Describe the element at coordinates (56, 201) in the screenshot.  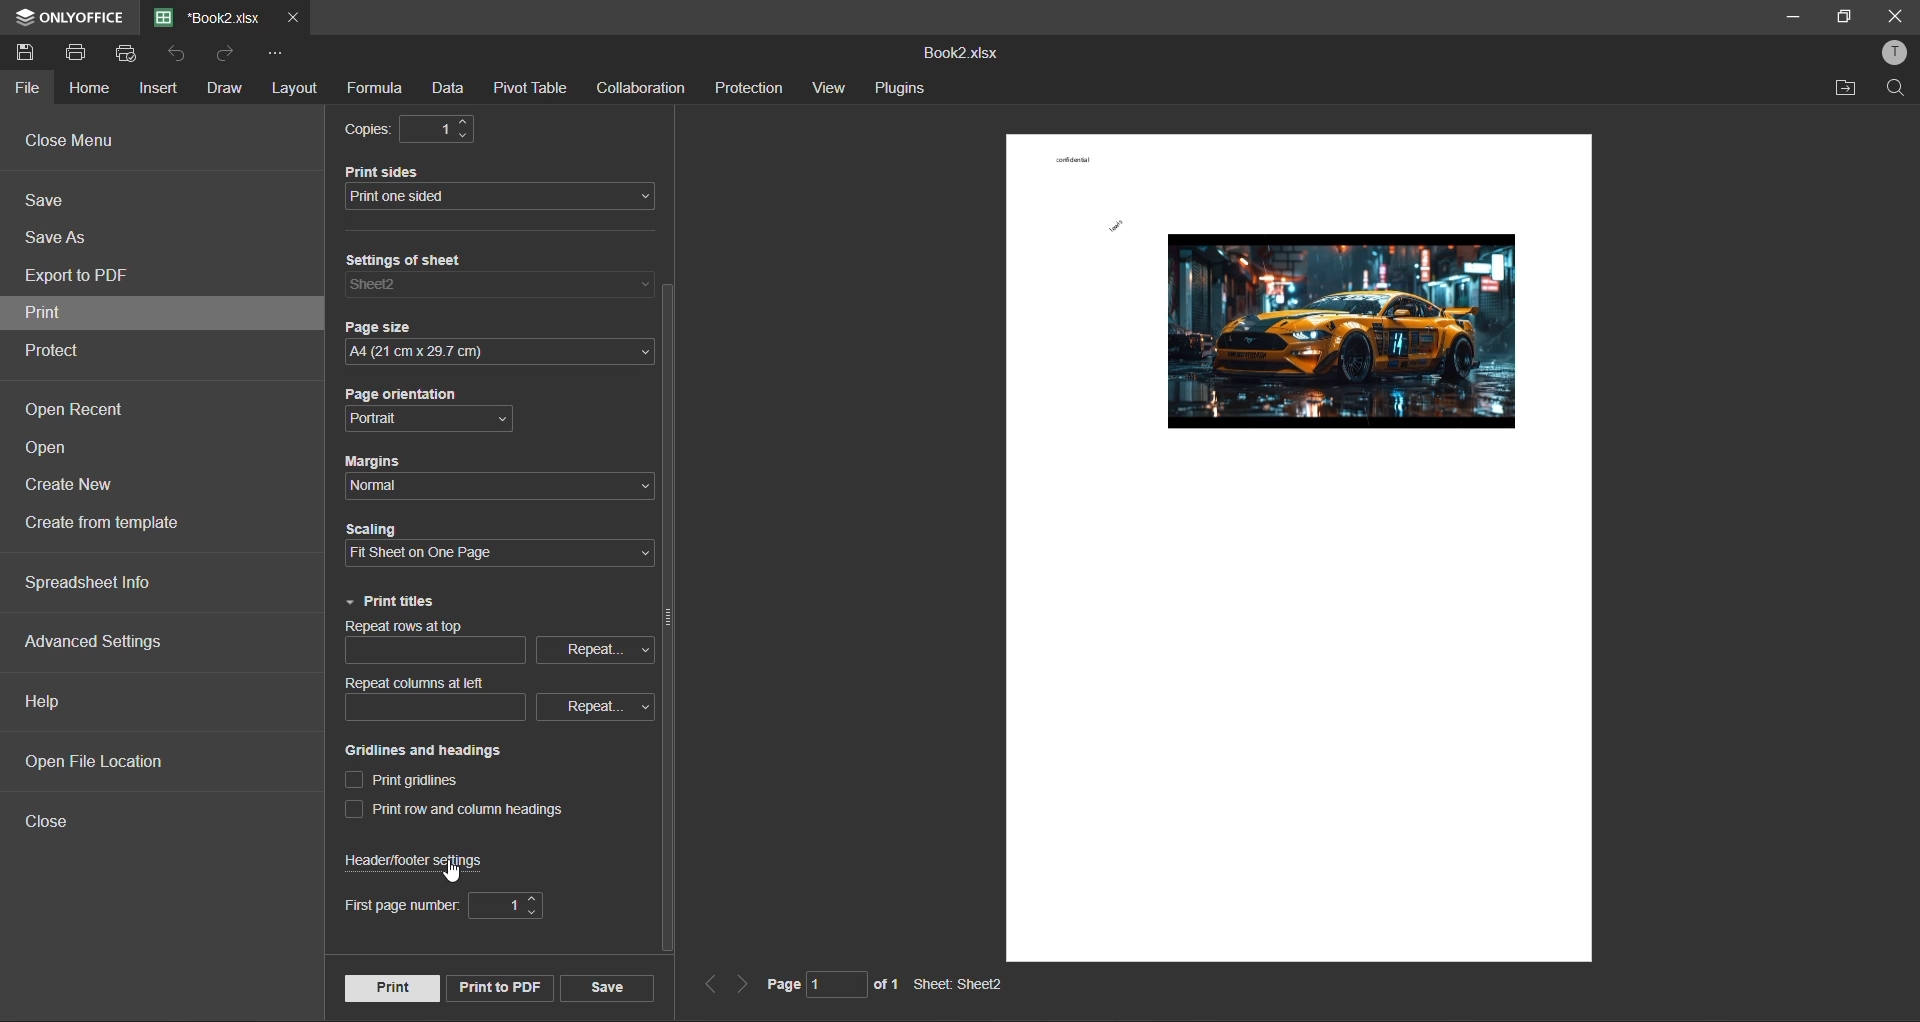
I see `save` at that location.